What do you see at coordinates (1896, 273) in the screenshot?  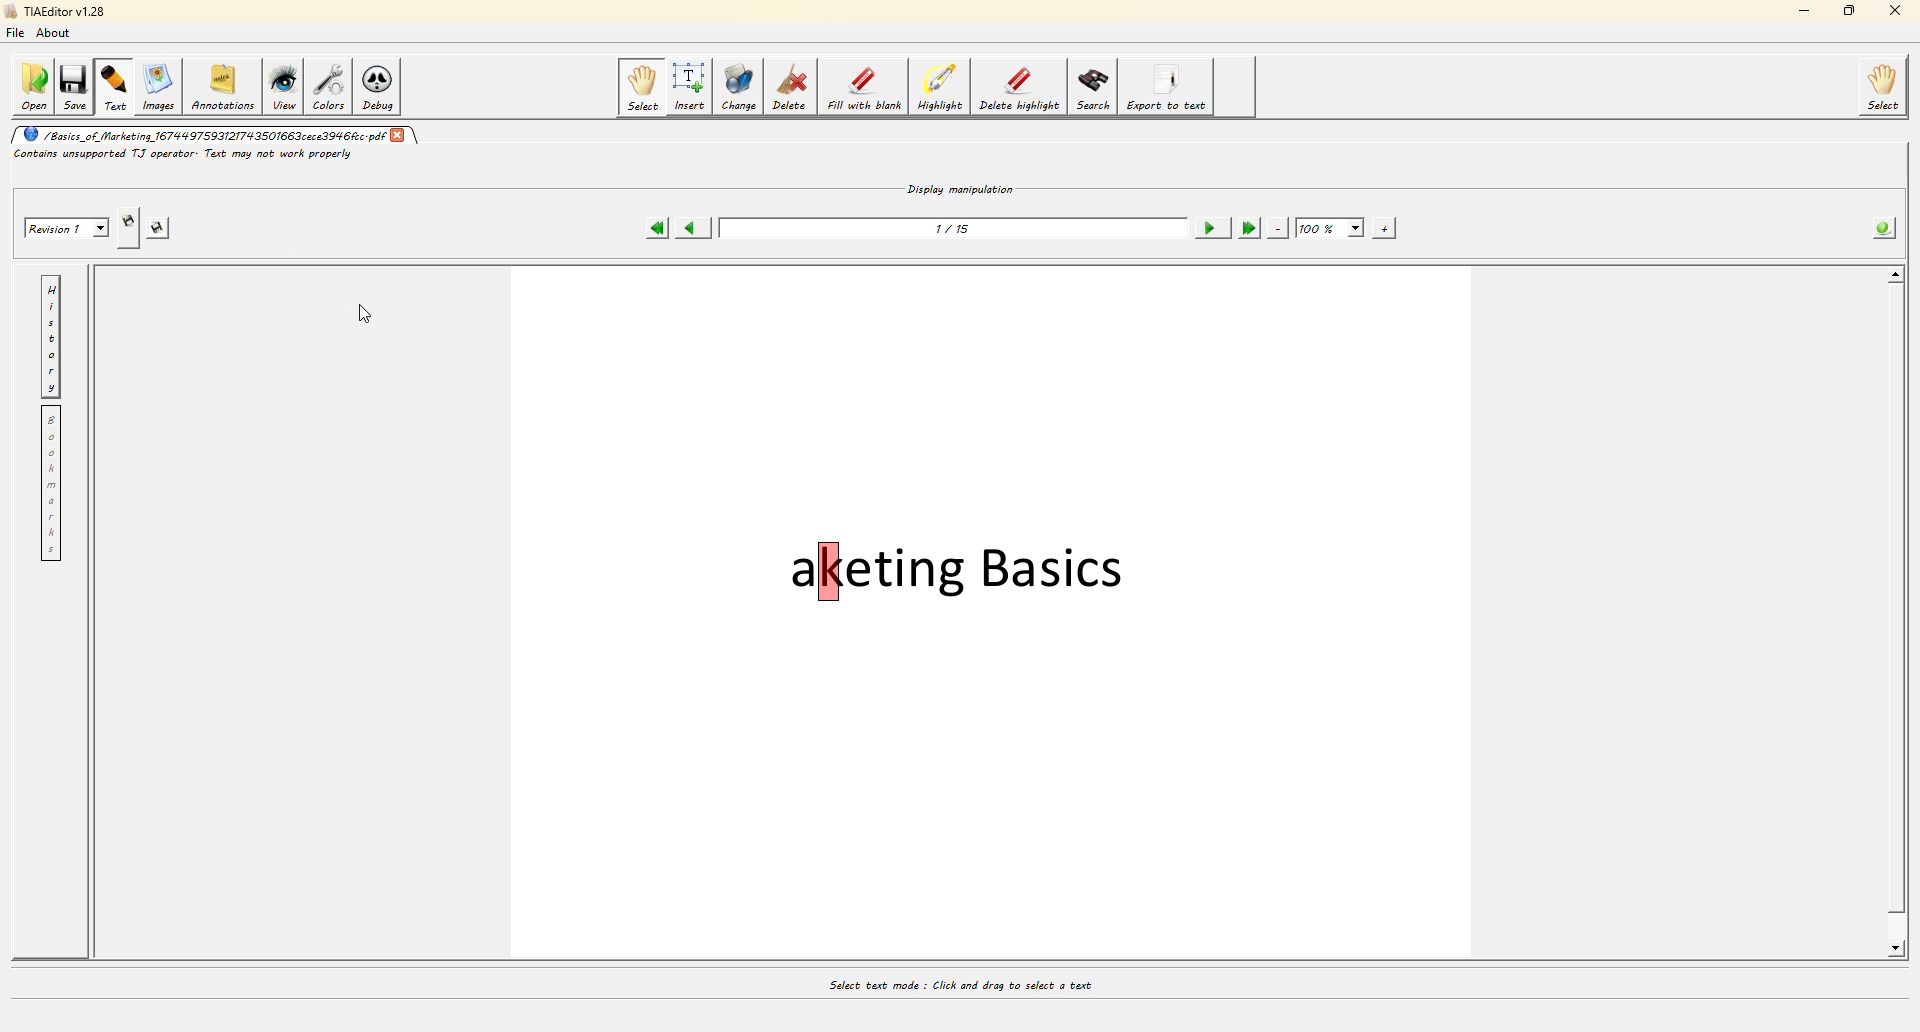 I see `move up` at bounding box center [1896, 273].